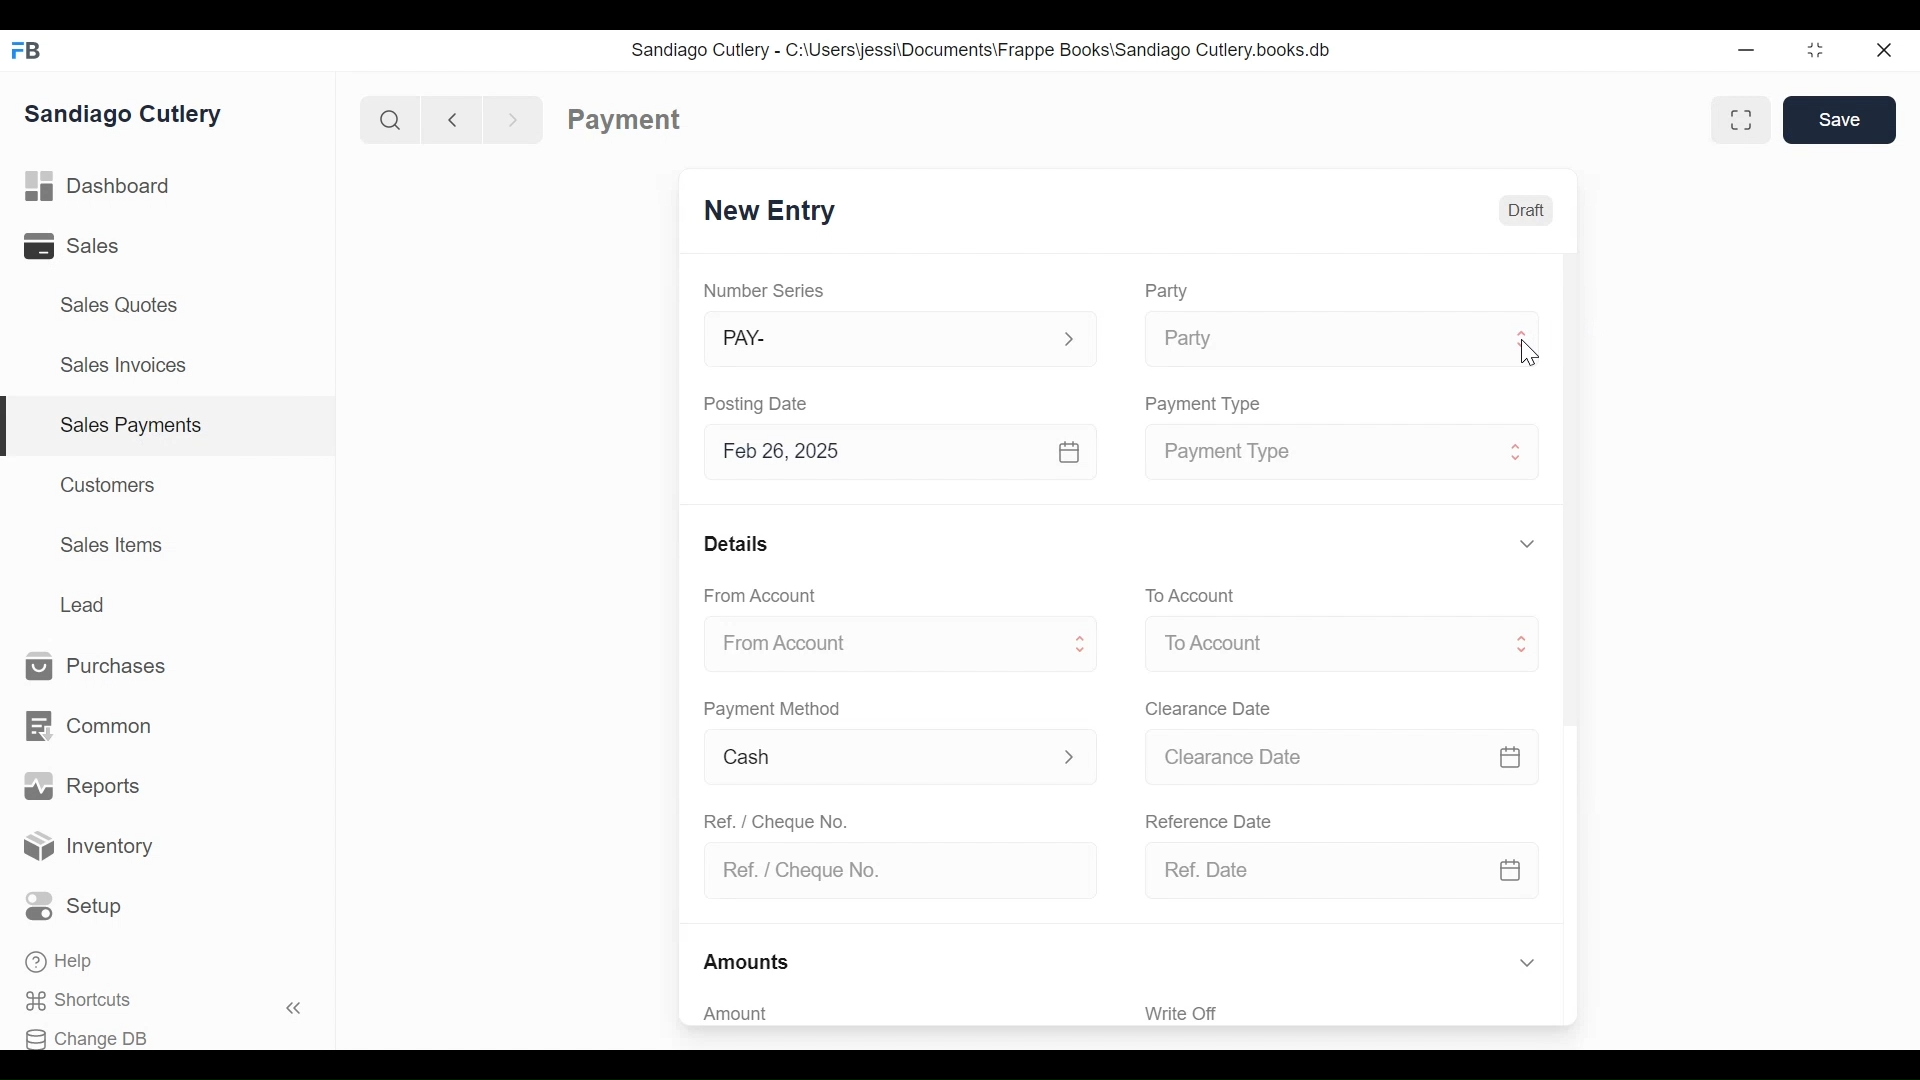 Image resolution: width=1920 pixels, height=1080 pixels. I want to click on Minimize, so click(1746, 52).